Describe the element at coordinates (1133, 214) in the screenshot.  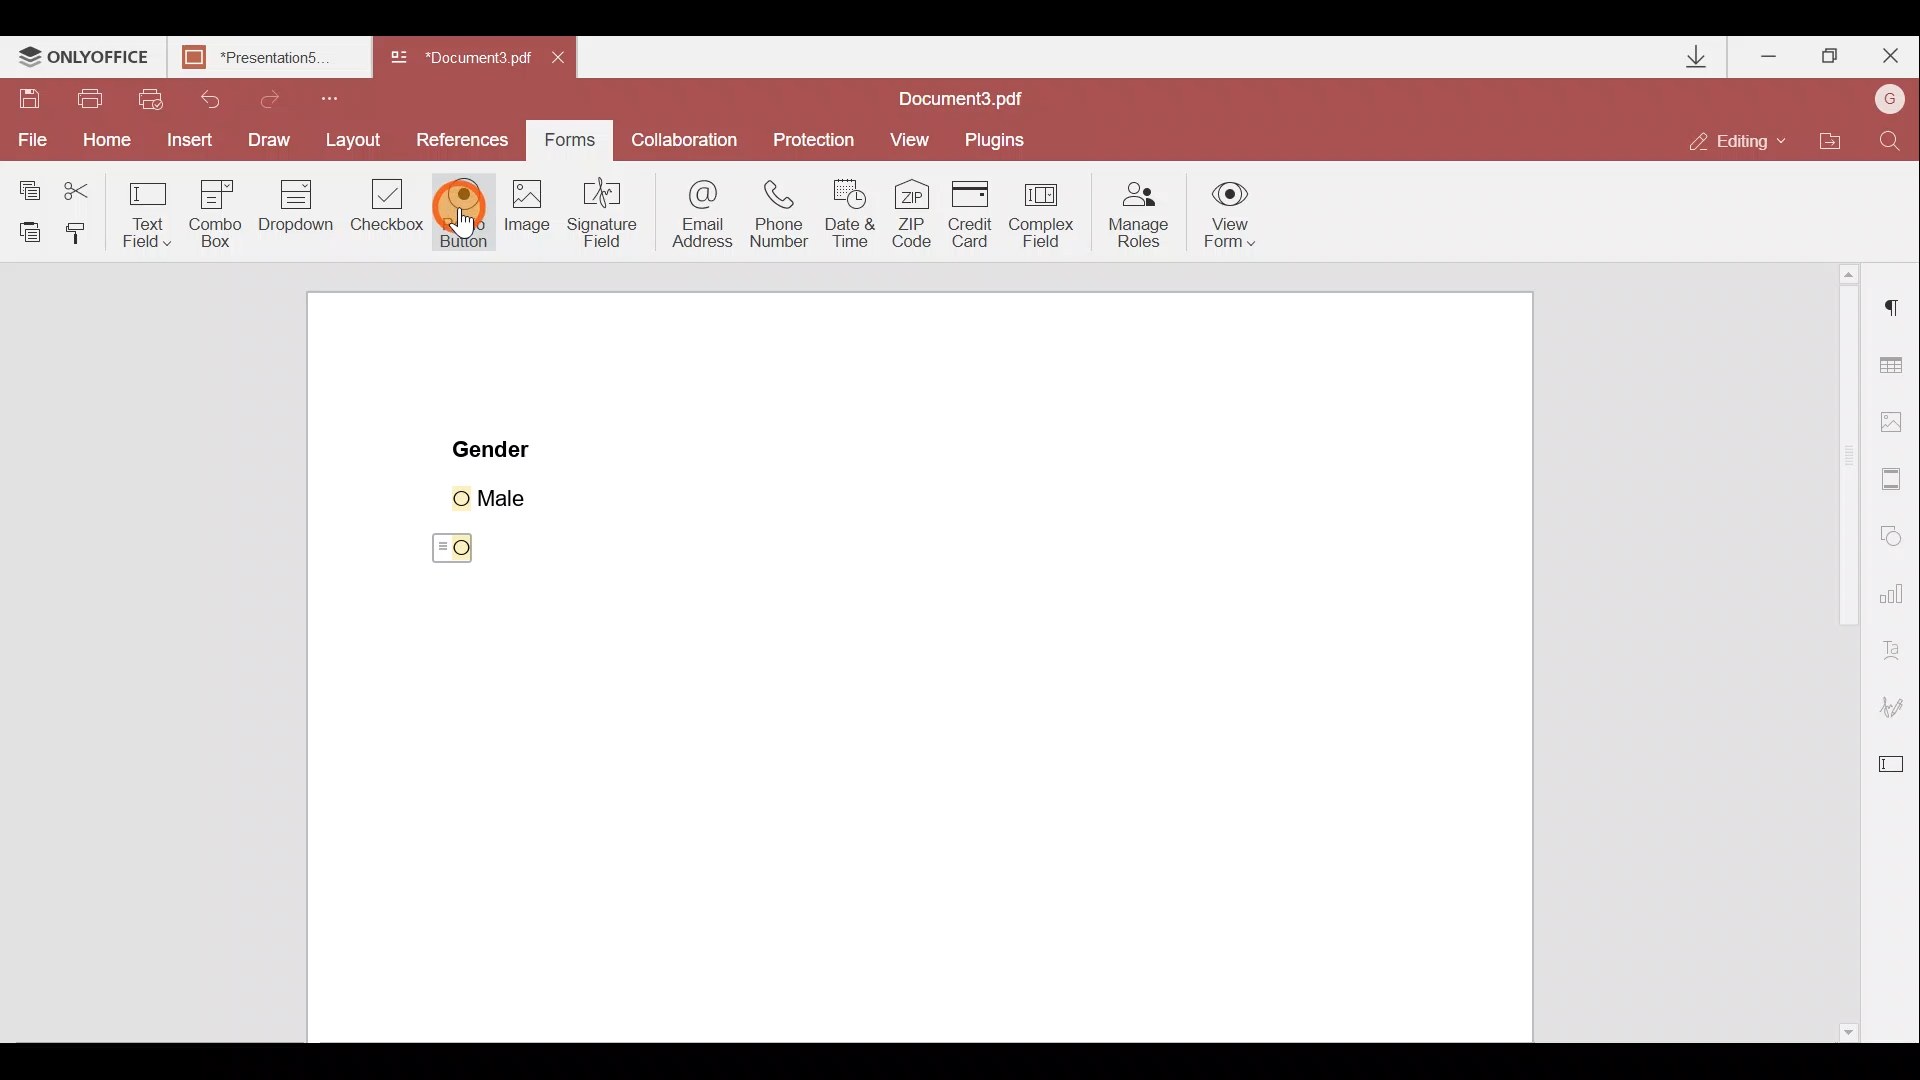
I see `Manage roles` at that location.